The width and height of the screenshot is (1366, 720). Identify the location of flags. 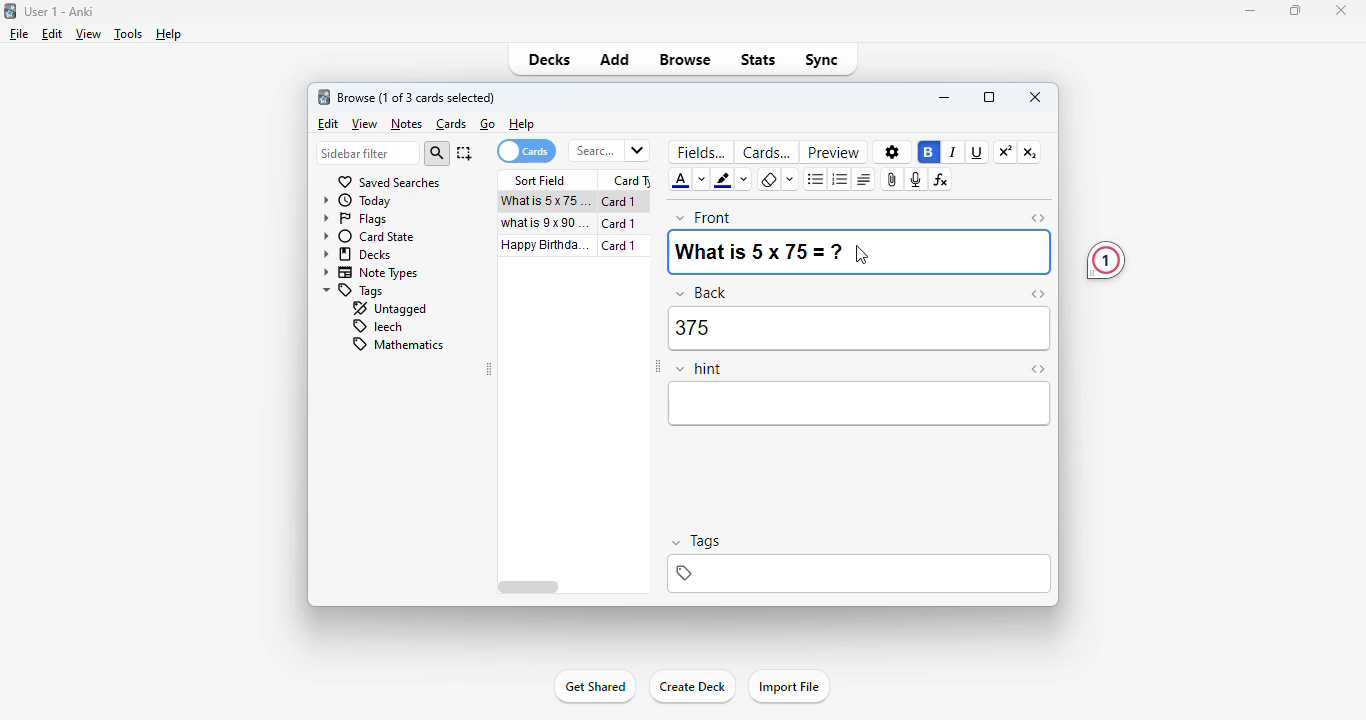
(354, 219).